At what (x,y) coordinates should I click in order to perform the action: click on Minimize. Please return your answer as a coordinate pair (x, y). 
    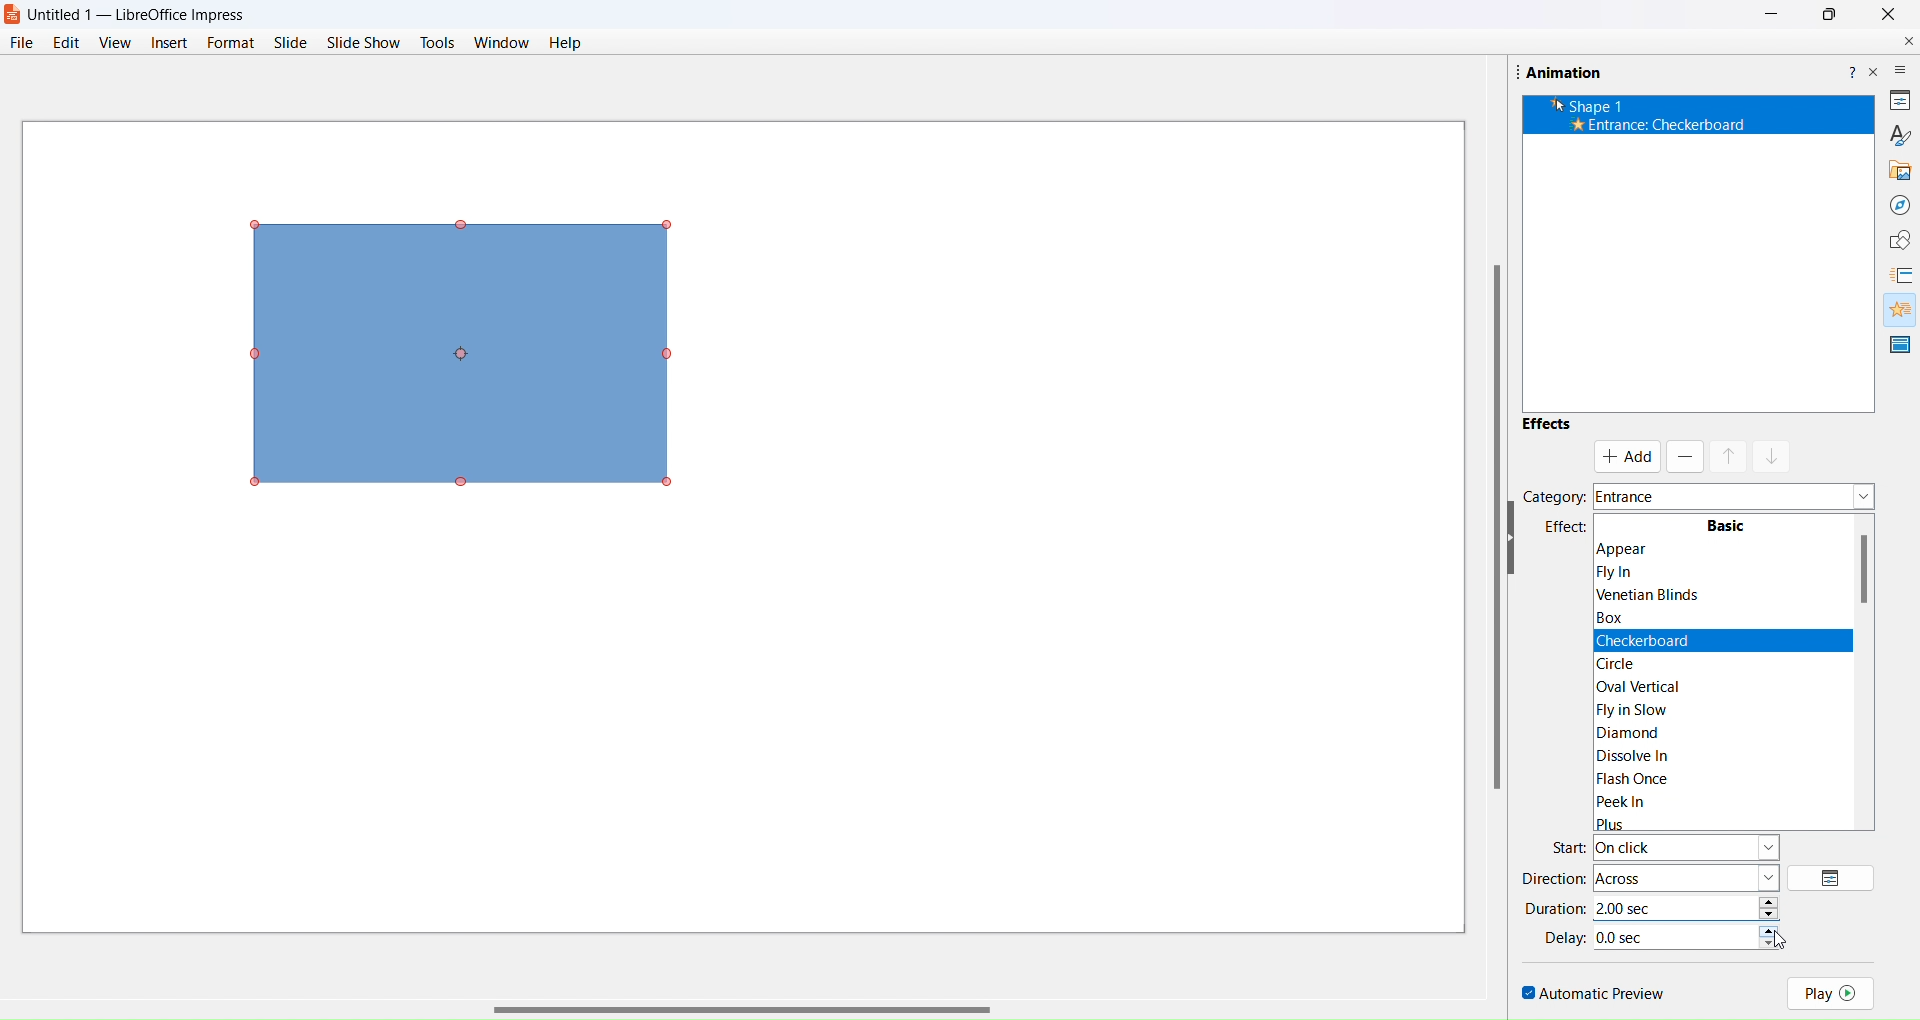
    Looking at the image, I should click on (1768, 17).